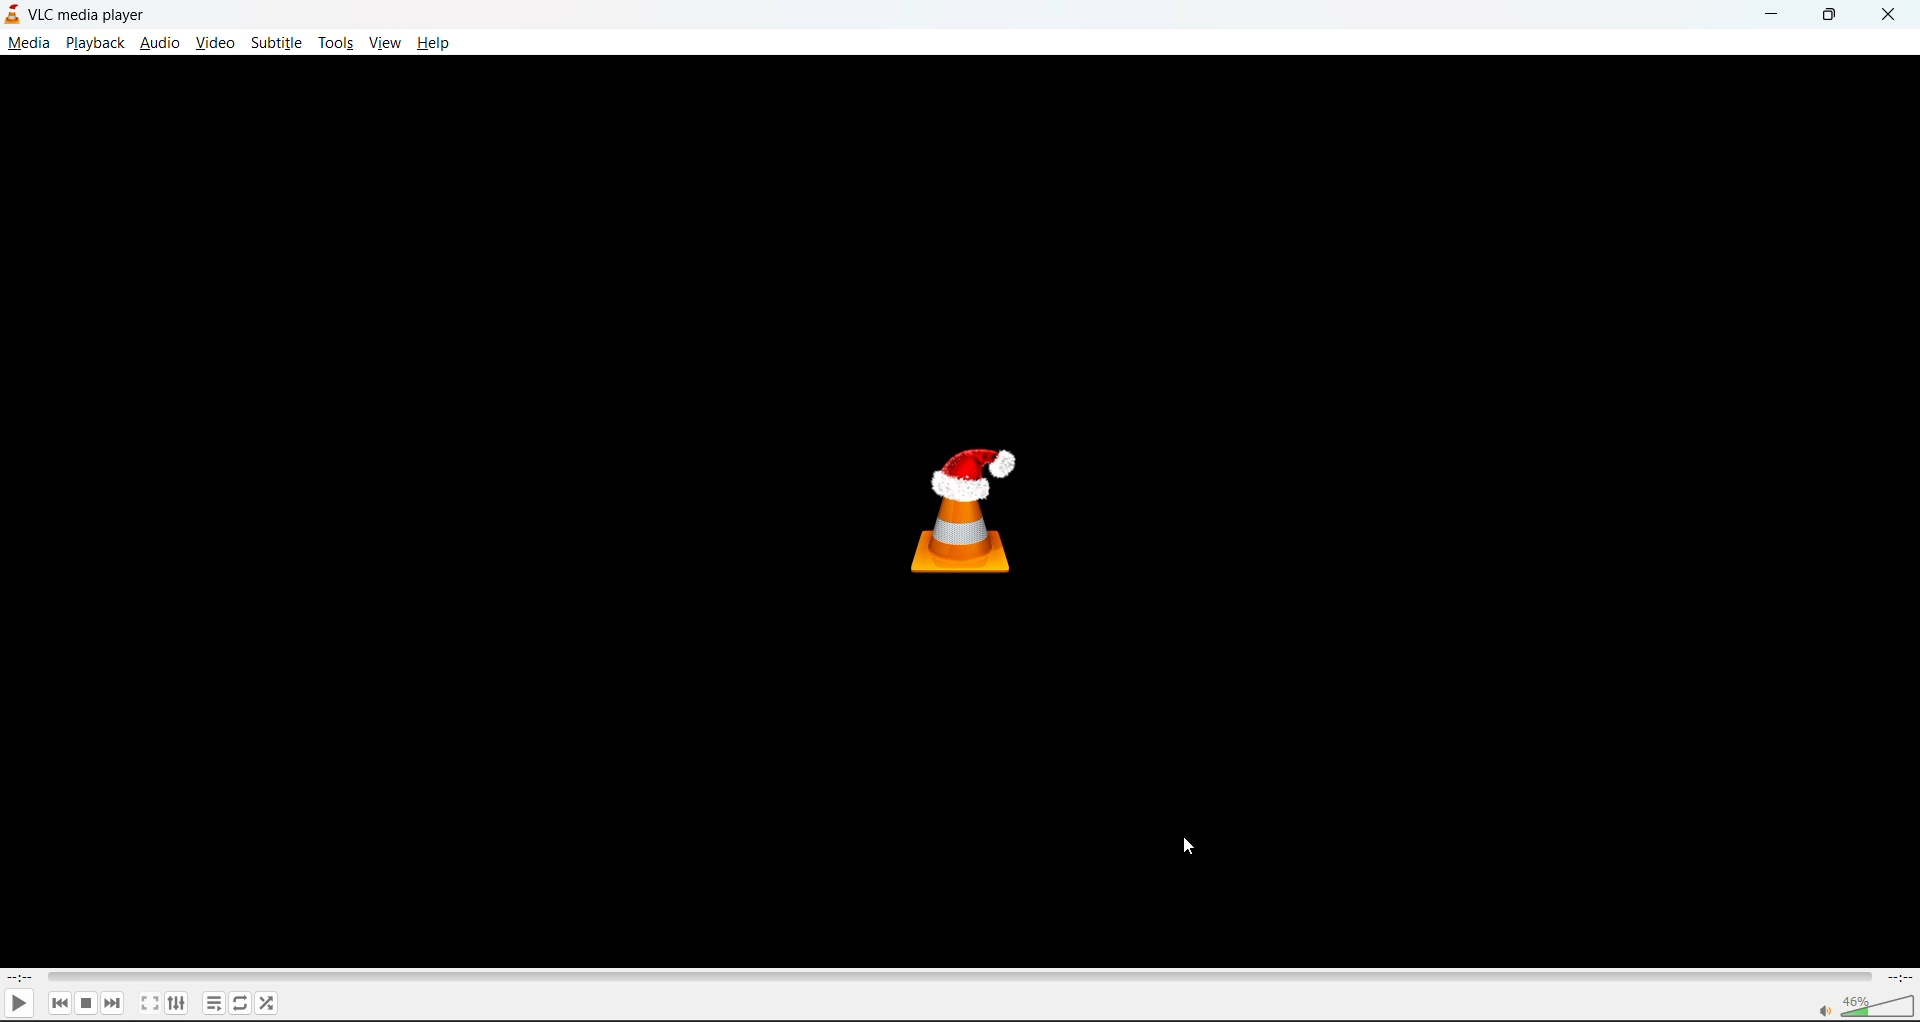  What do you see at coordinates (117, 1002) in the screenshot?
I see `next` at bounding box center [117, 1002].